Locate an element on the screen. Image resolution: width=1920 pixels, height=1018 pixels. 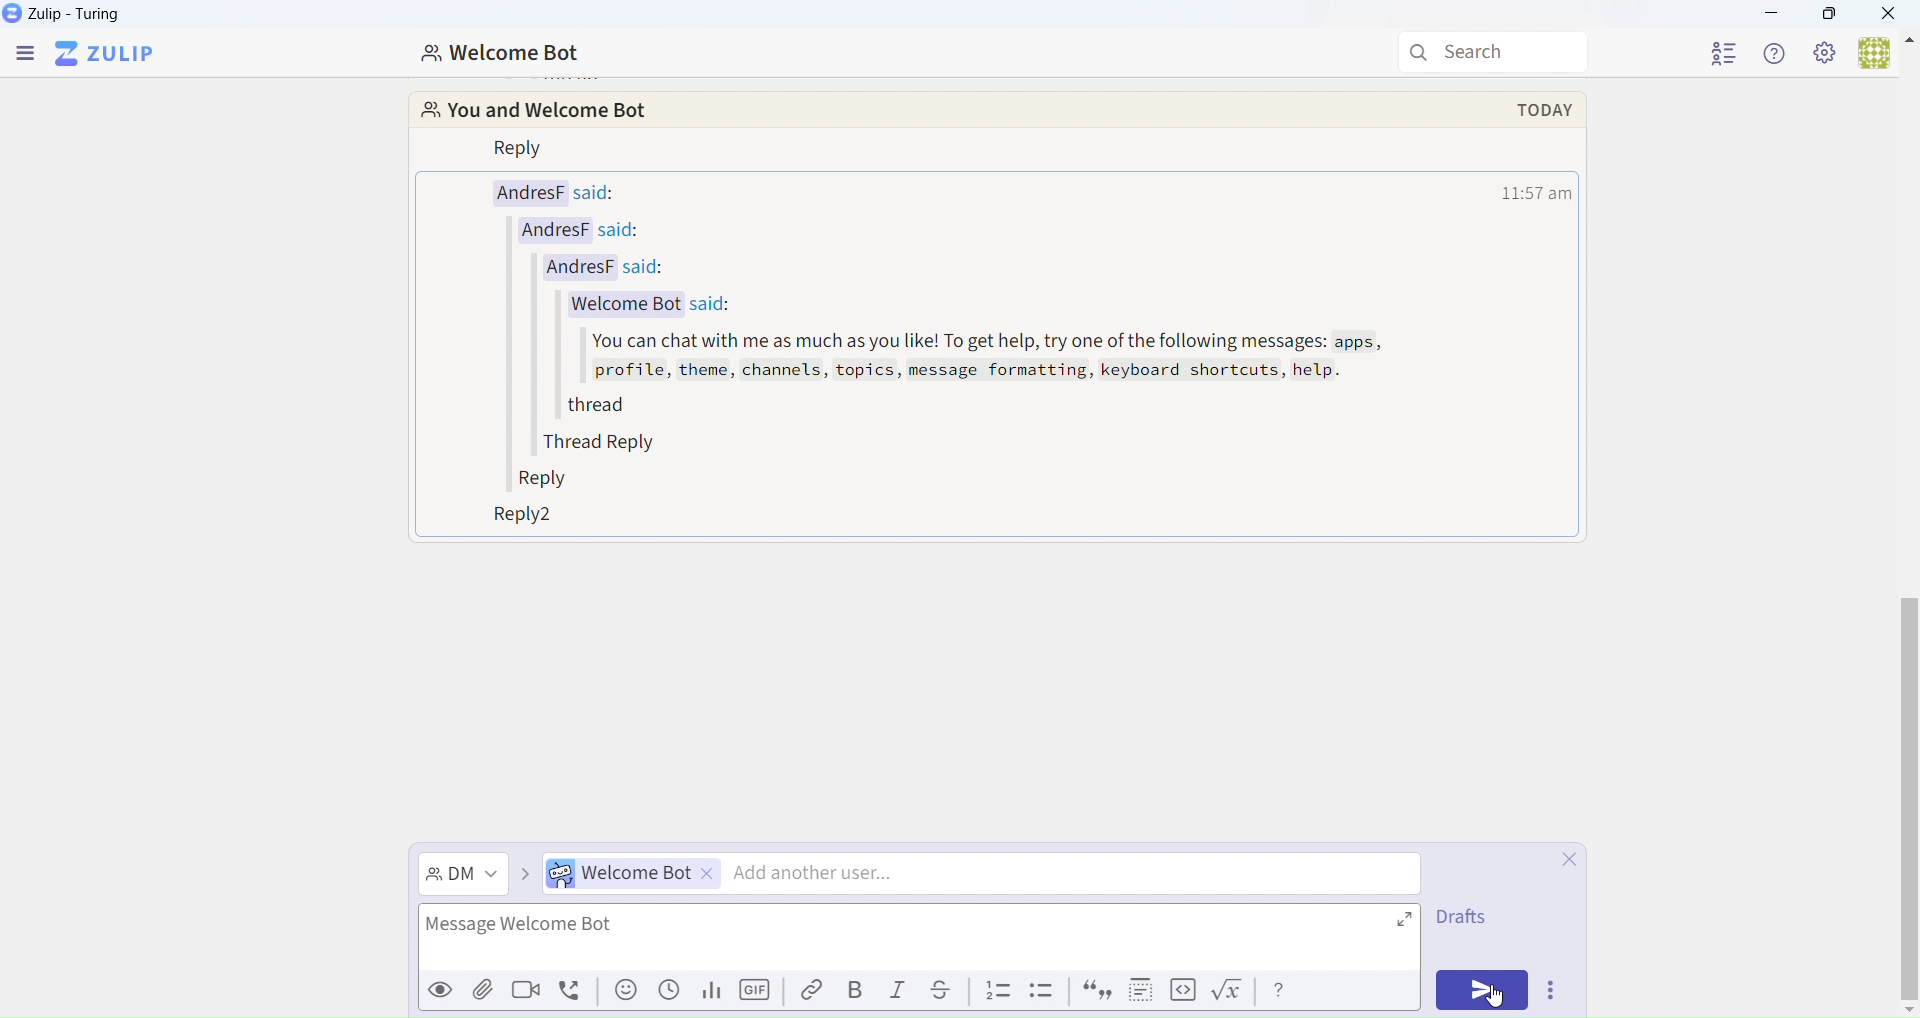
quote is located at coordinates (1096, 992).